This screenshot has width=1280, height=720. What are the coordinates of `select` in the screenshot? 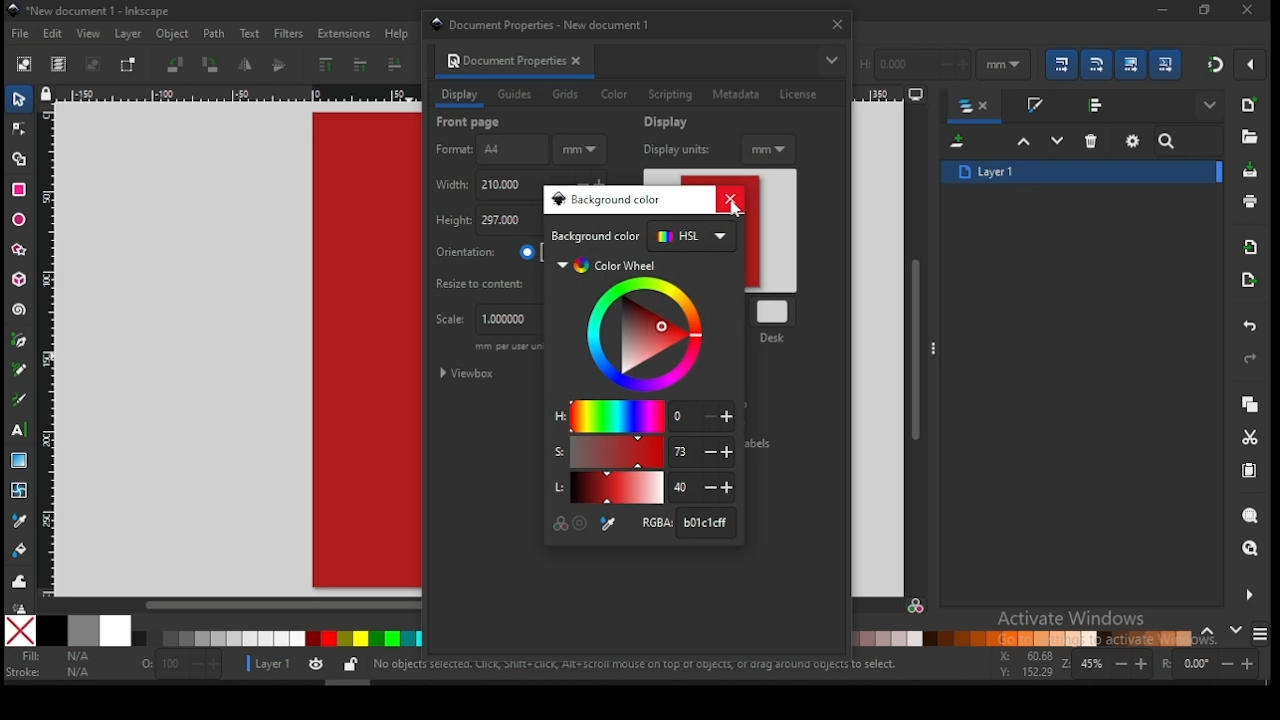 It's located at (21, 98).